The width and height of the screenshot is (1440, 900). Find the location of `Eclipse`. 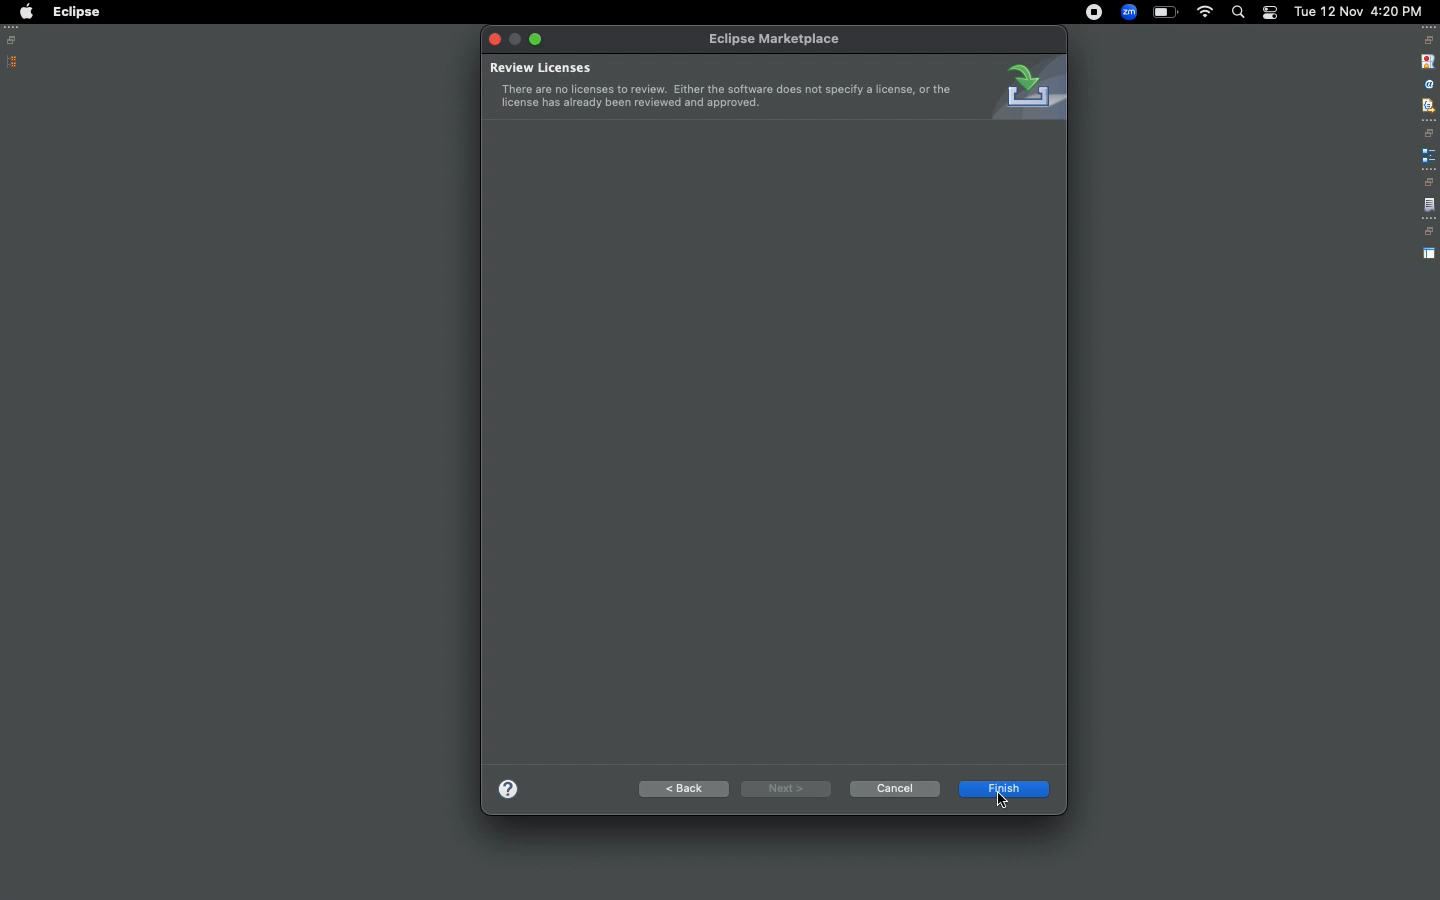

Eclipse is located at coordinates (76, 12).